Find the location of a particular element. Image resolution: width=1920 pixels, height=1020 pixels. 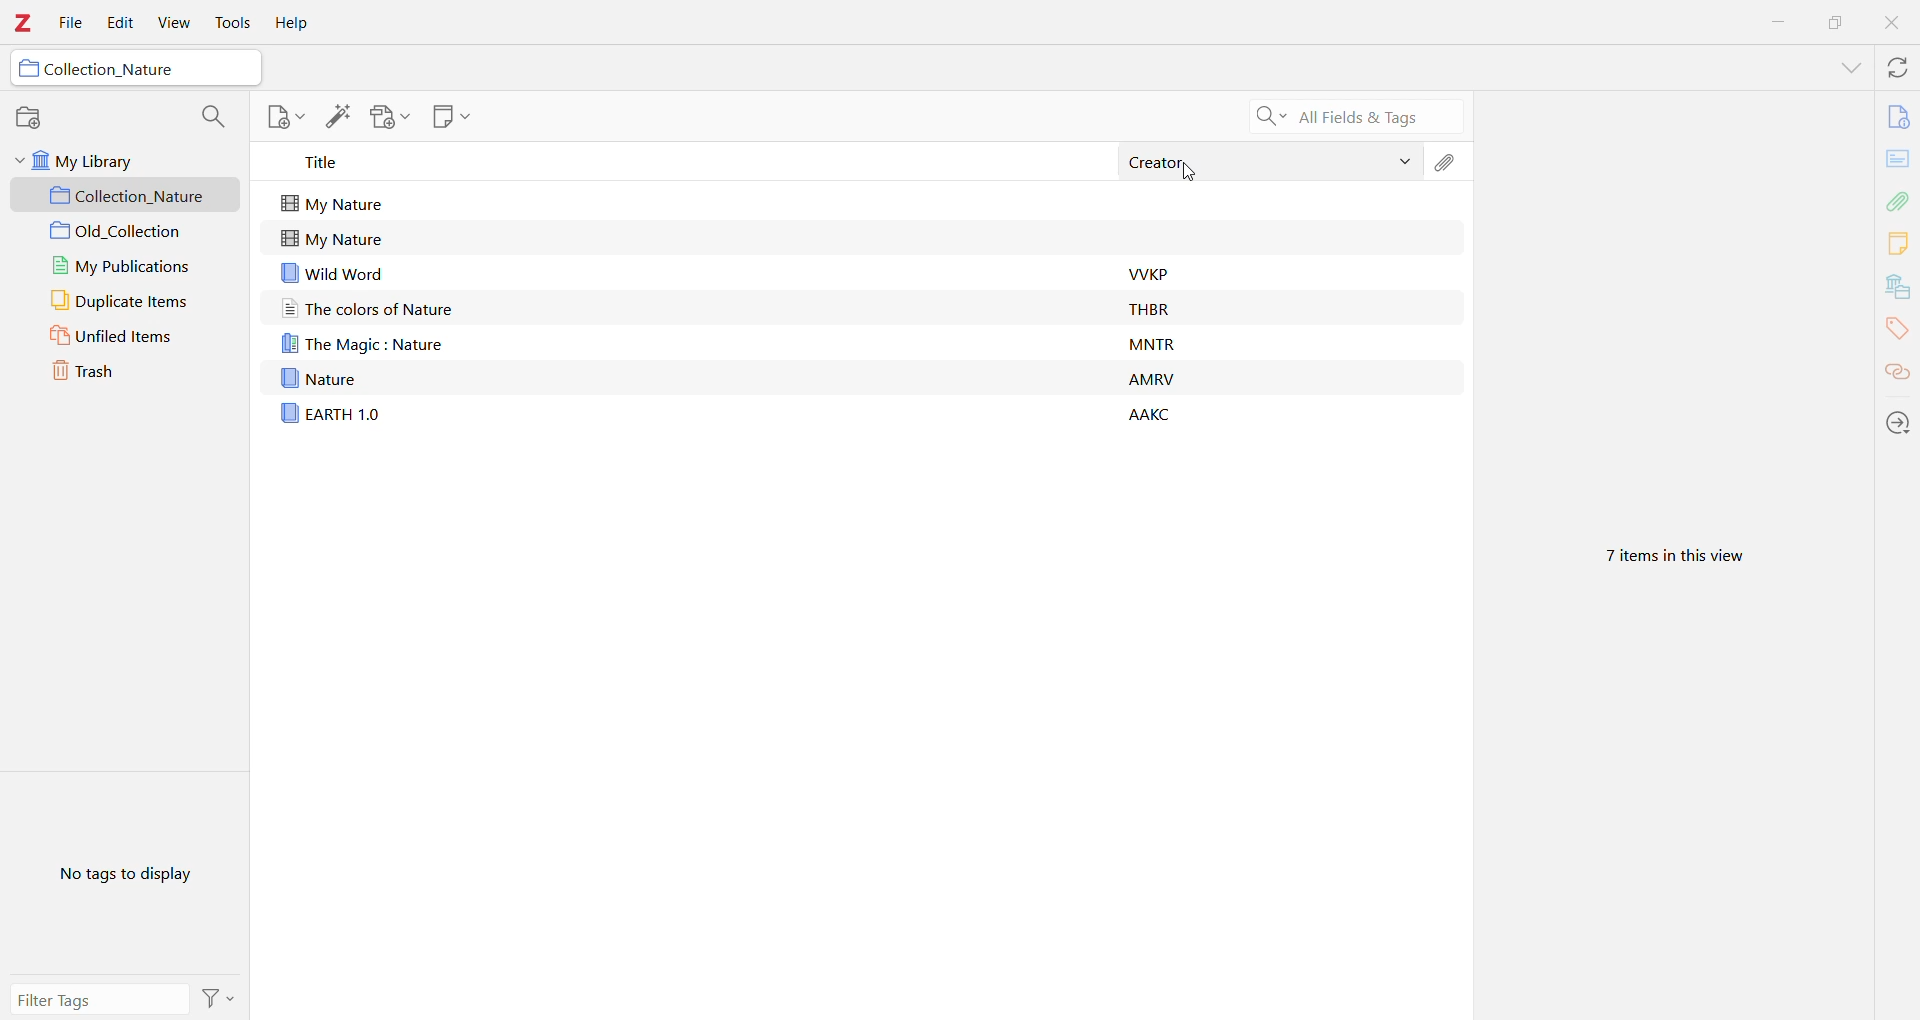

Edit is located at coordinates (120, 22).